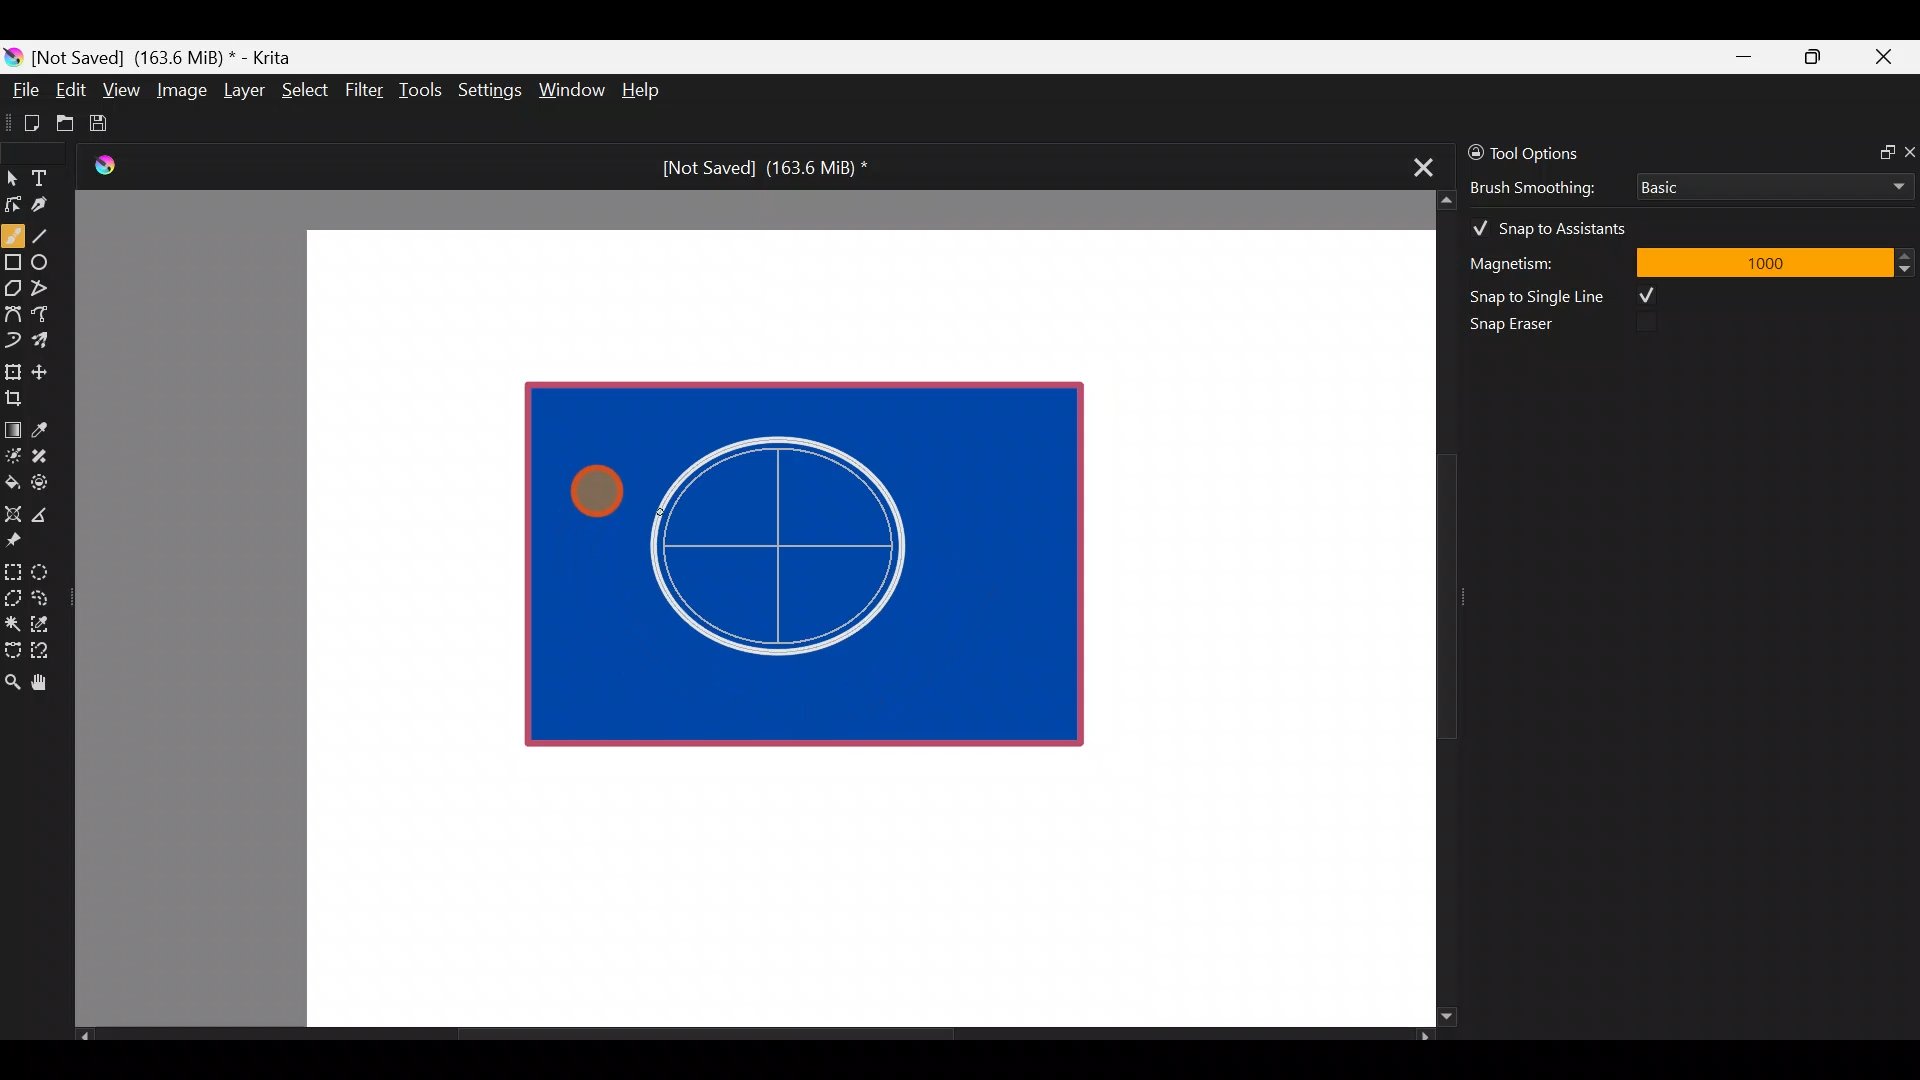 Image resolution: width=1920 pixels, height=1080 pixels. I want to click on Edit shapes tool, so click(13, 203).